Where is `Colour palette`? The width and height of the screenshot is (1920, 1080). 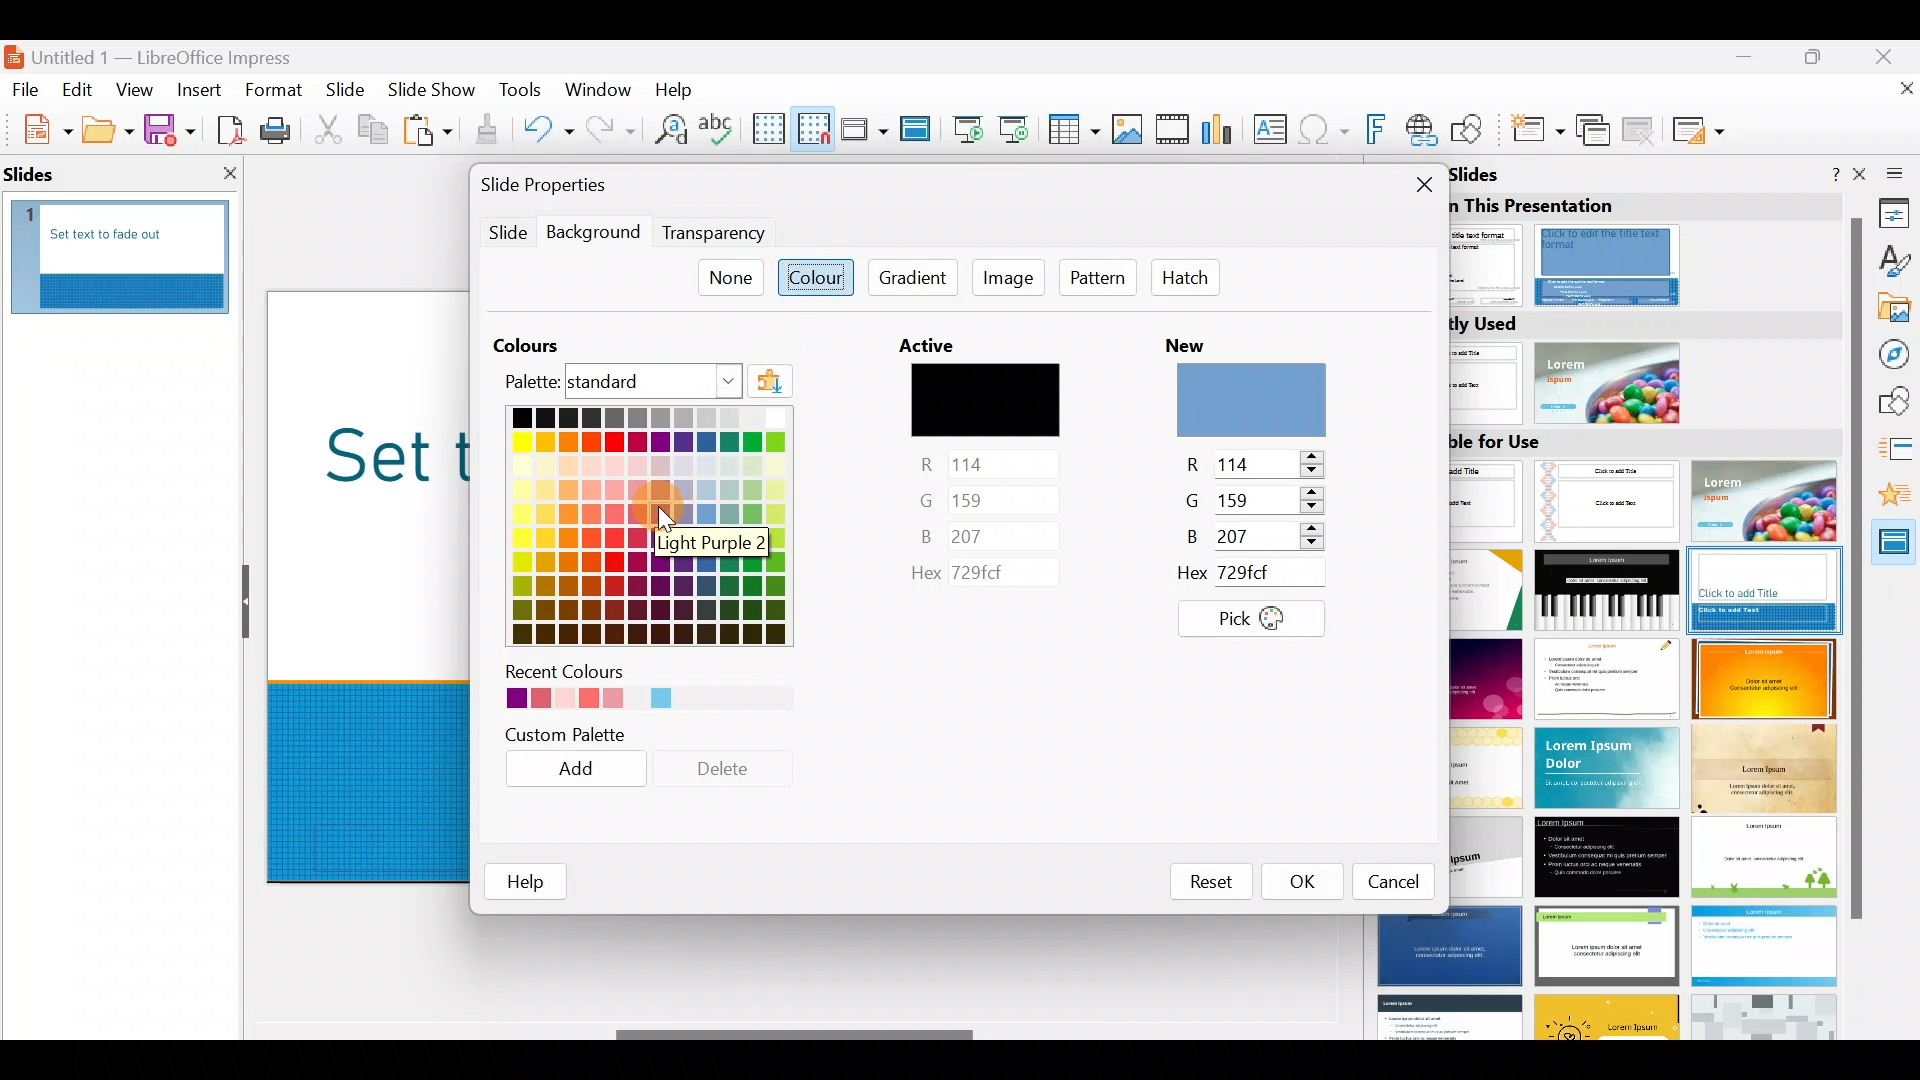
Colour palette is located at coordinates (638, 485).